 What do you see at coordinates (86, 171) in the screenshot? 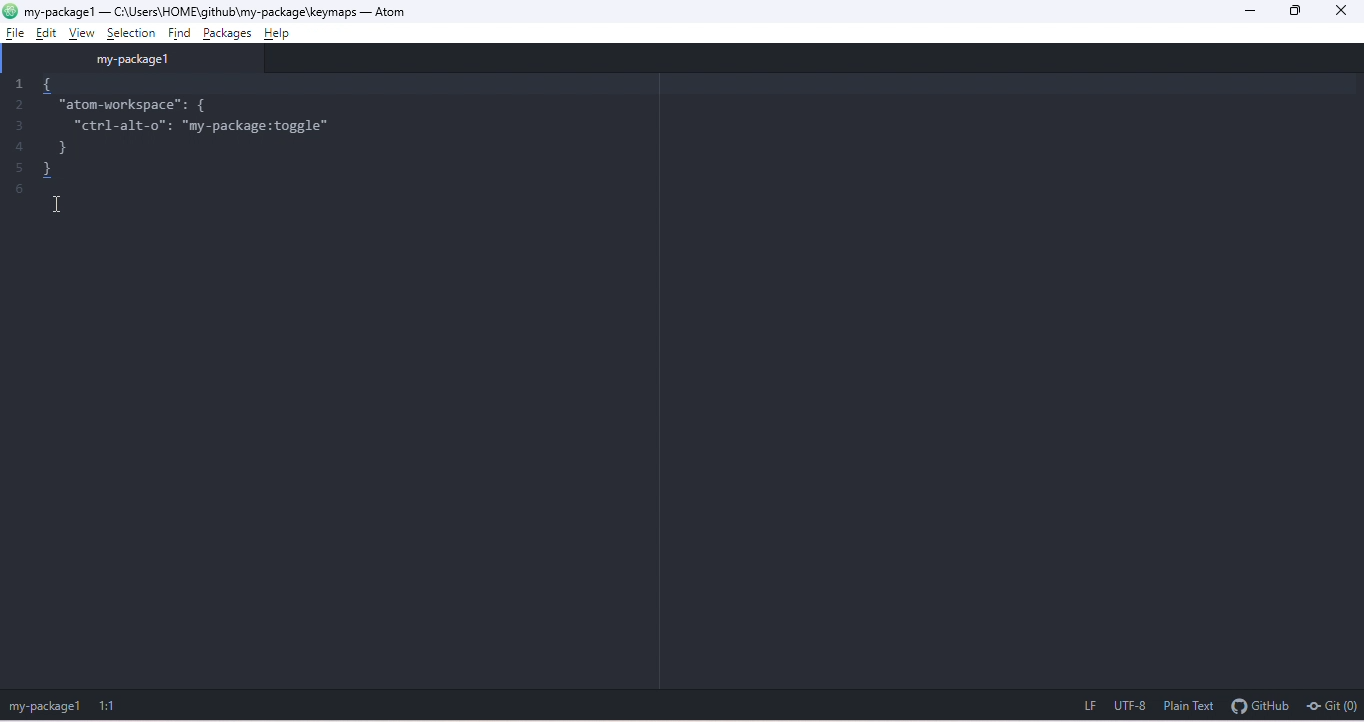
I see `}` at bounding box center [86, 171].